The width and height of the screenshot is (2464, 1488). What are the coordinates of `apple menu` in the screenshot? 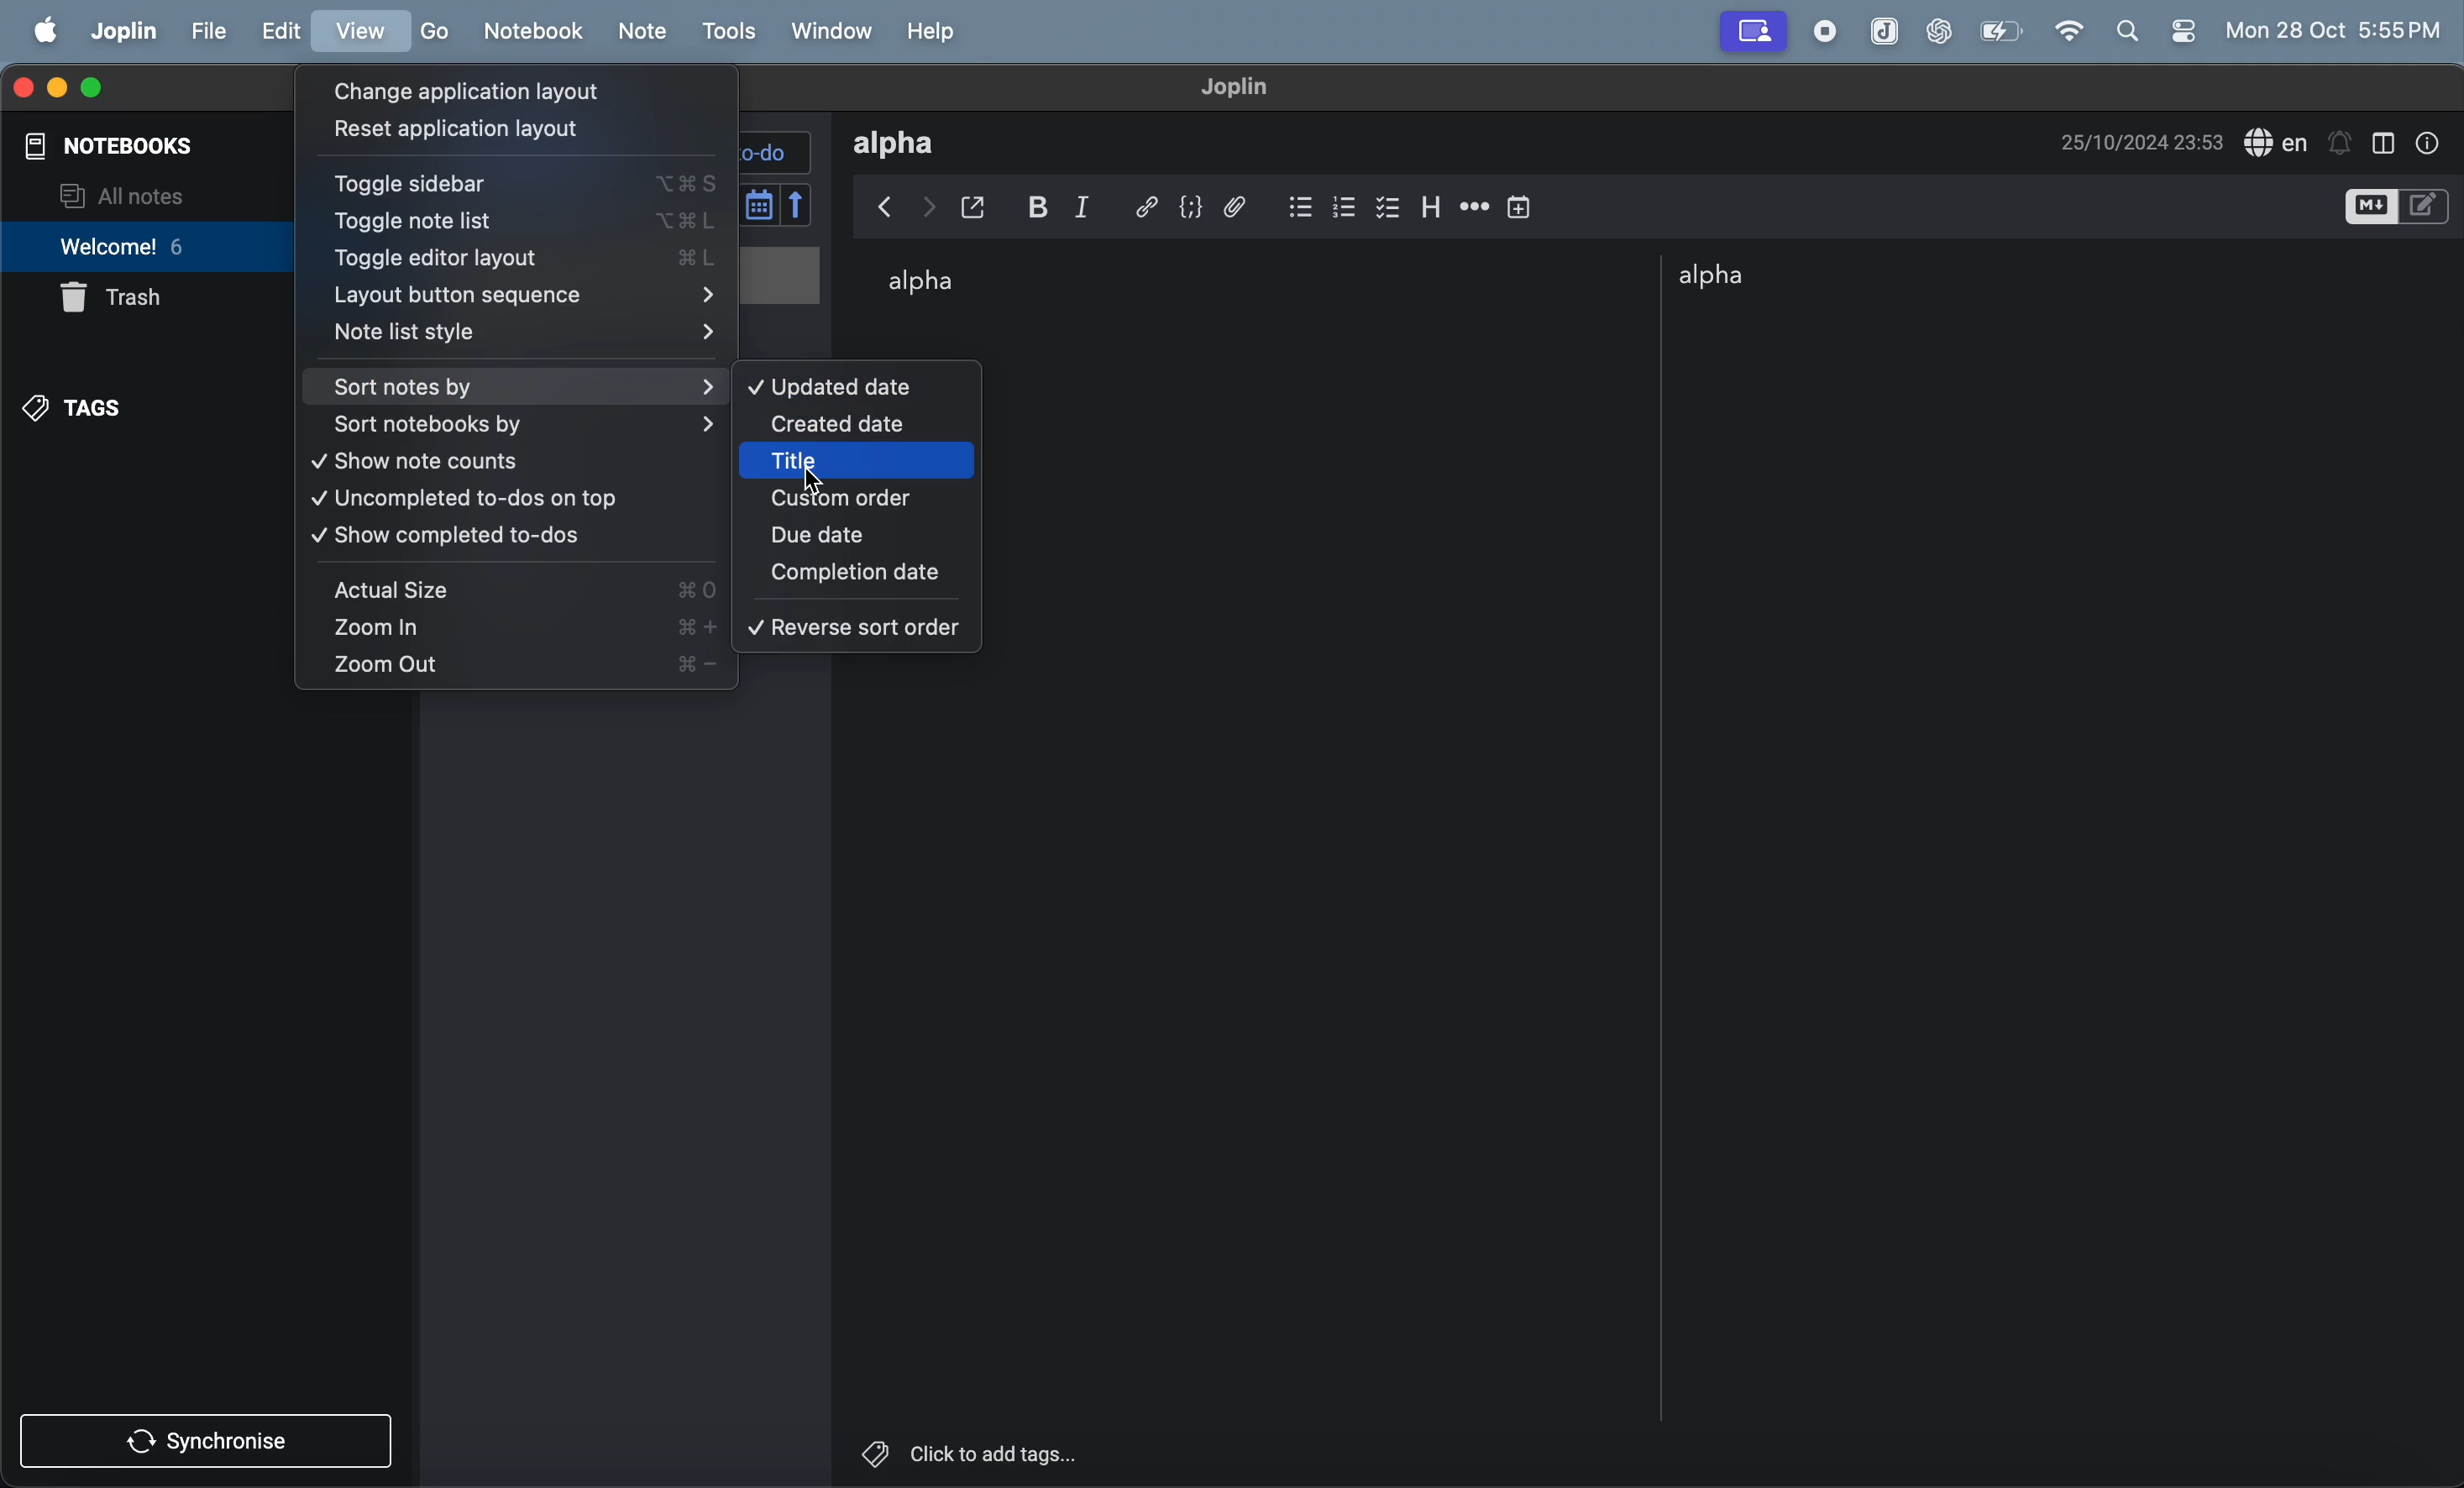 It's located at (42, 31).